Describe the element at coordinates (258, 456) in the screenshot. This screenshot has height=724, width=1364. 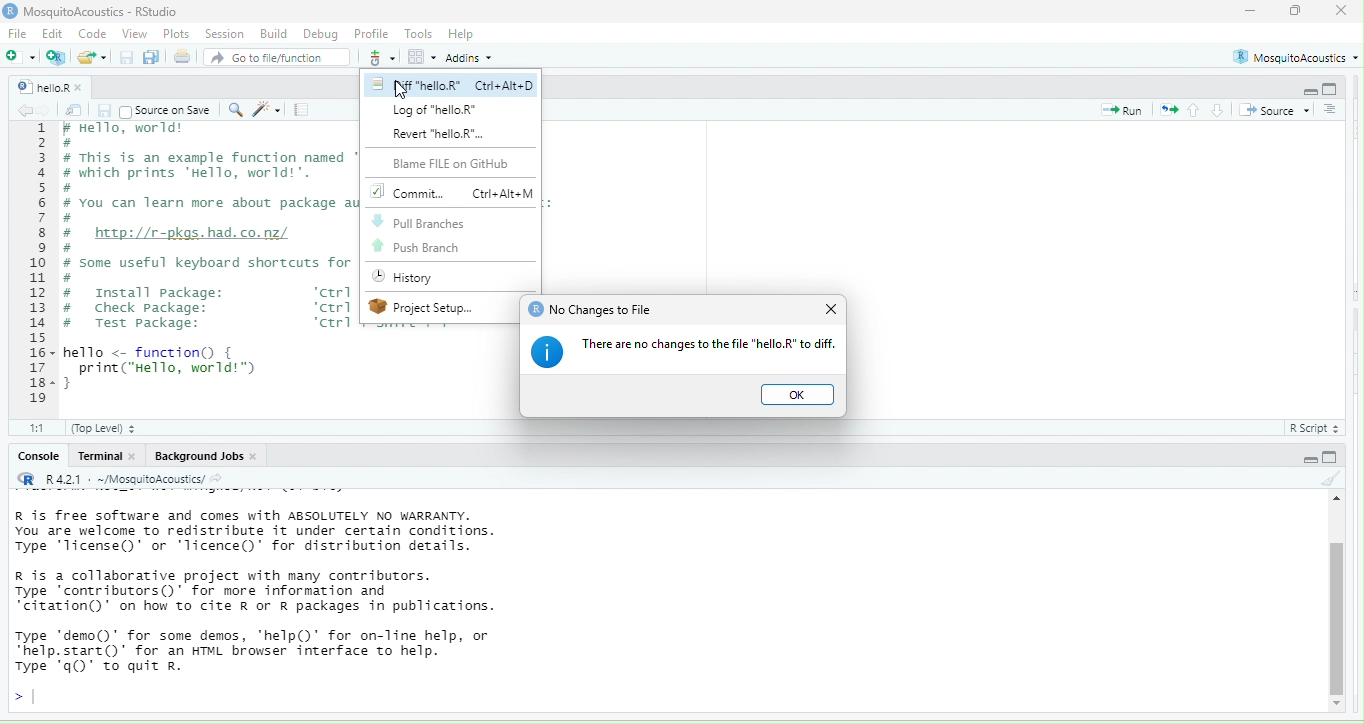
I see `close` at that location.